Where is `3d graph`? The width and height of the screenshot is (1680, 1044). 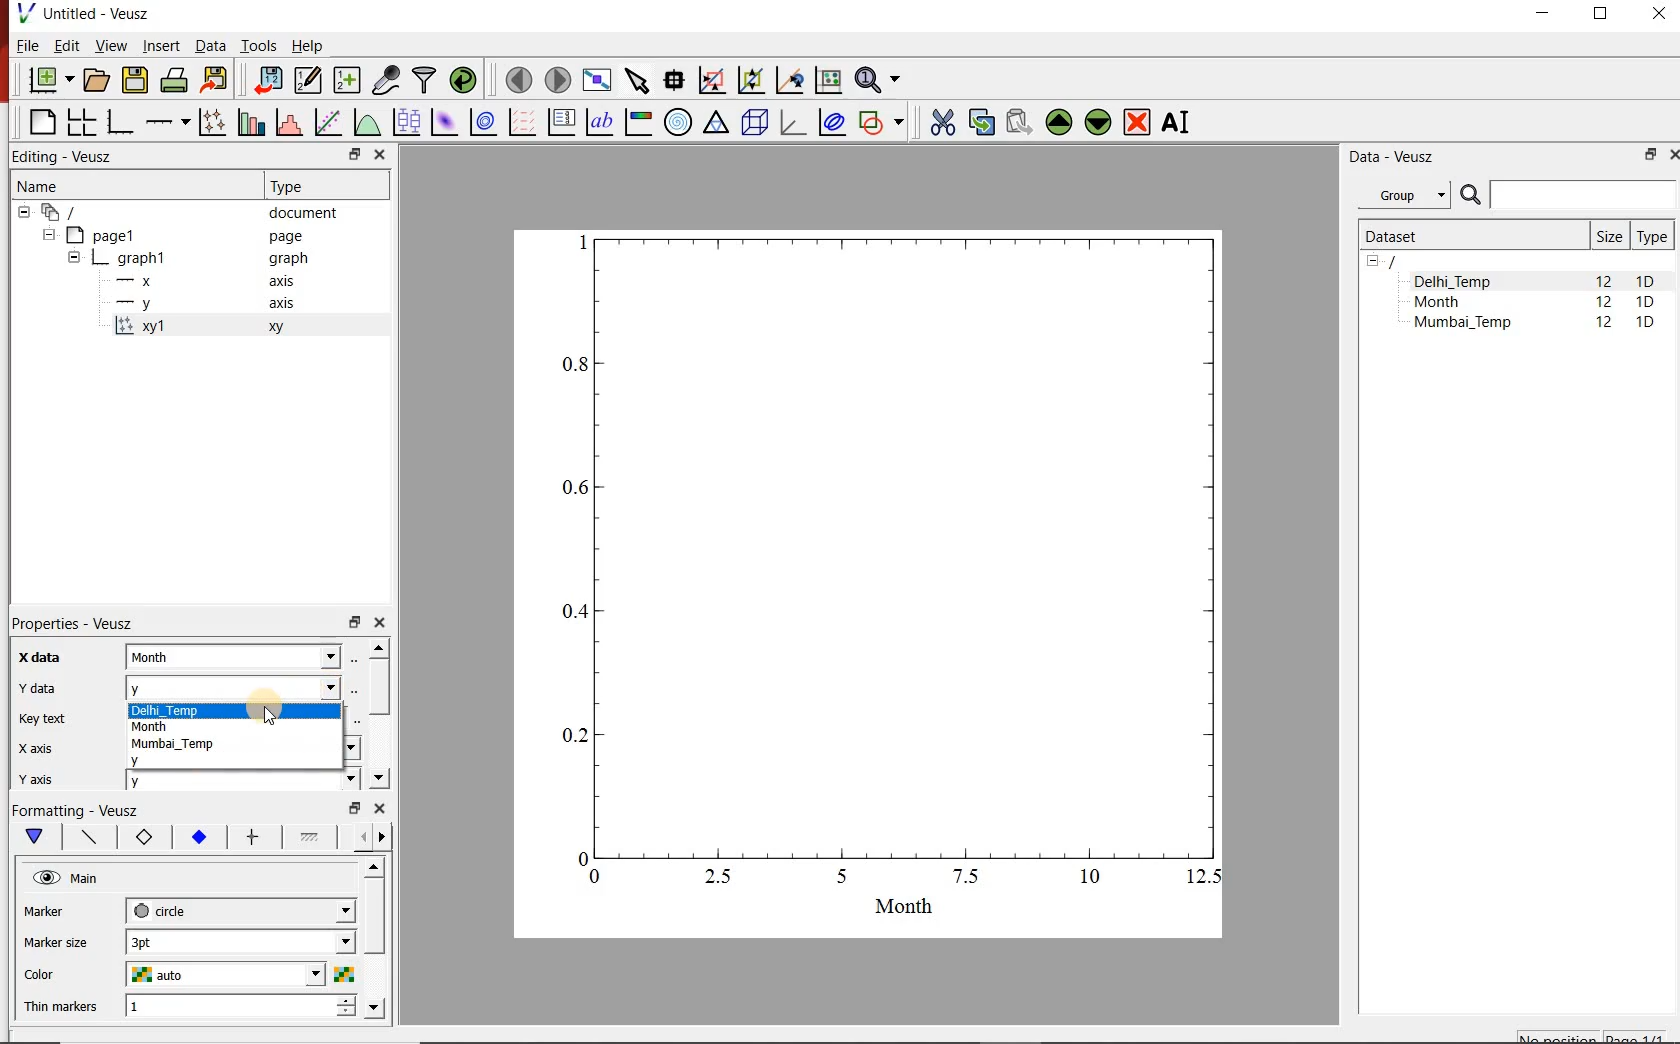
3d graph is located at coordinates (790, 122).